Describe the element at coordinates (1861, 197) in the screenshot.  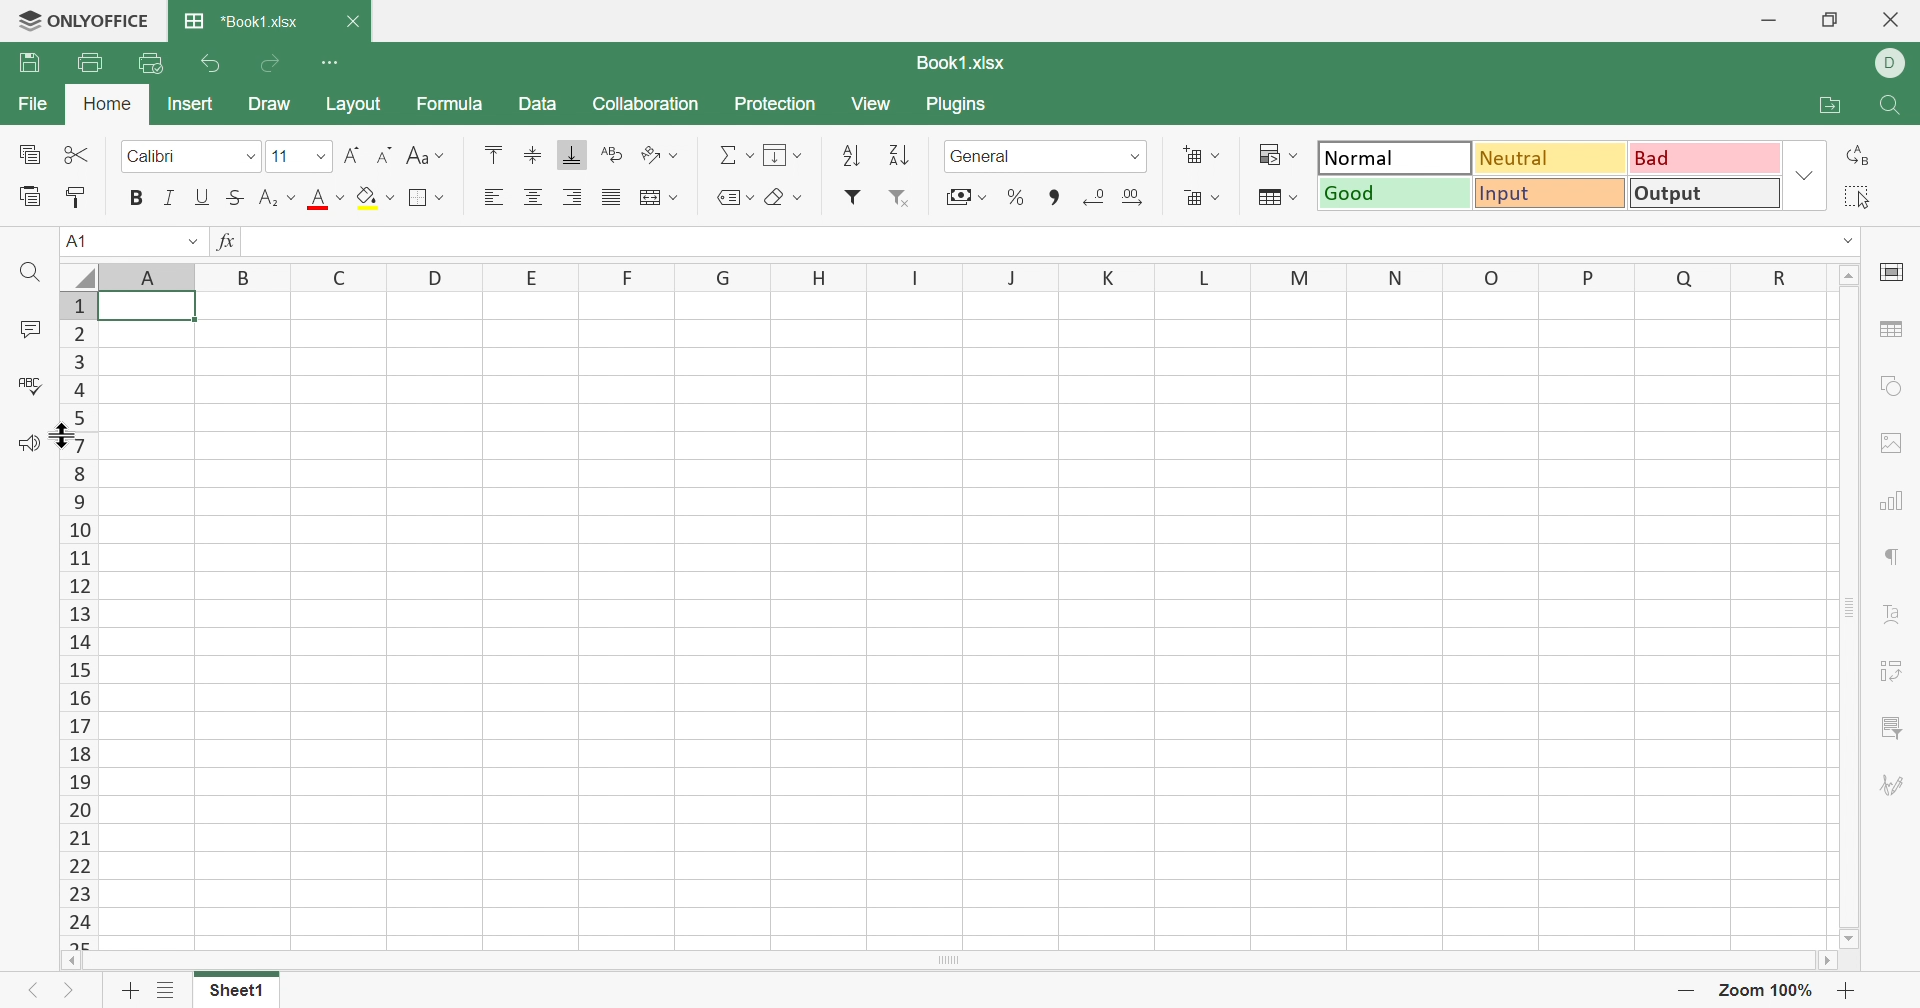
I see `Select all` at that location.